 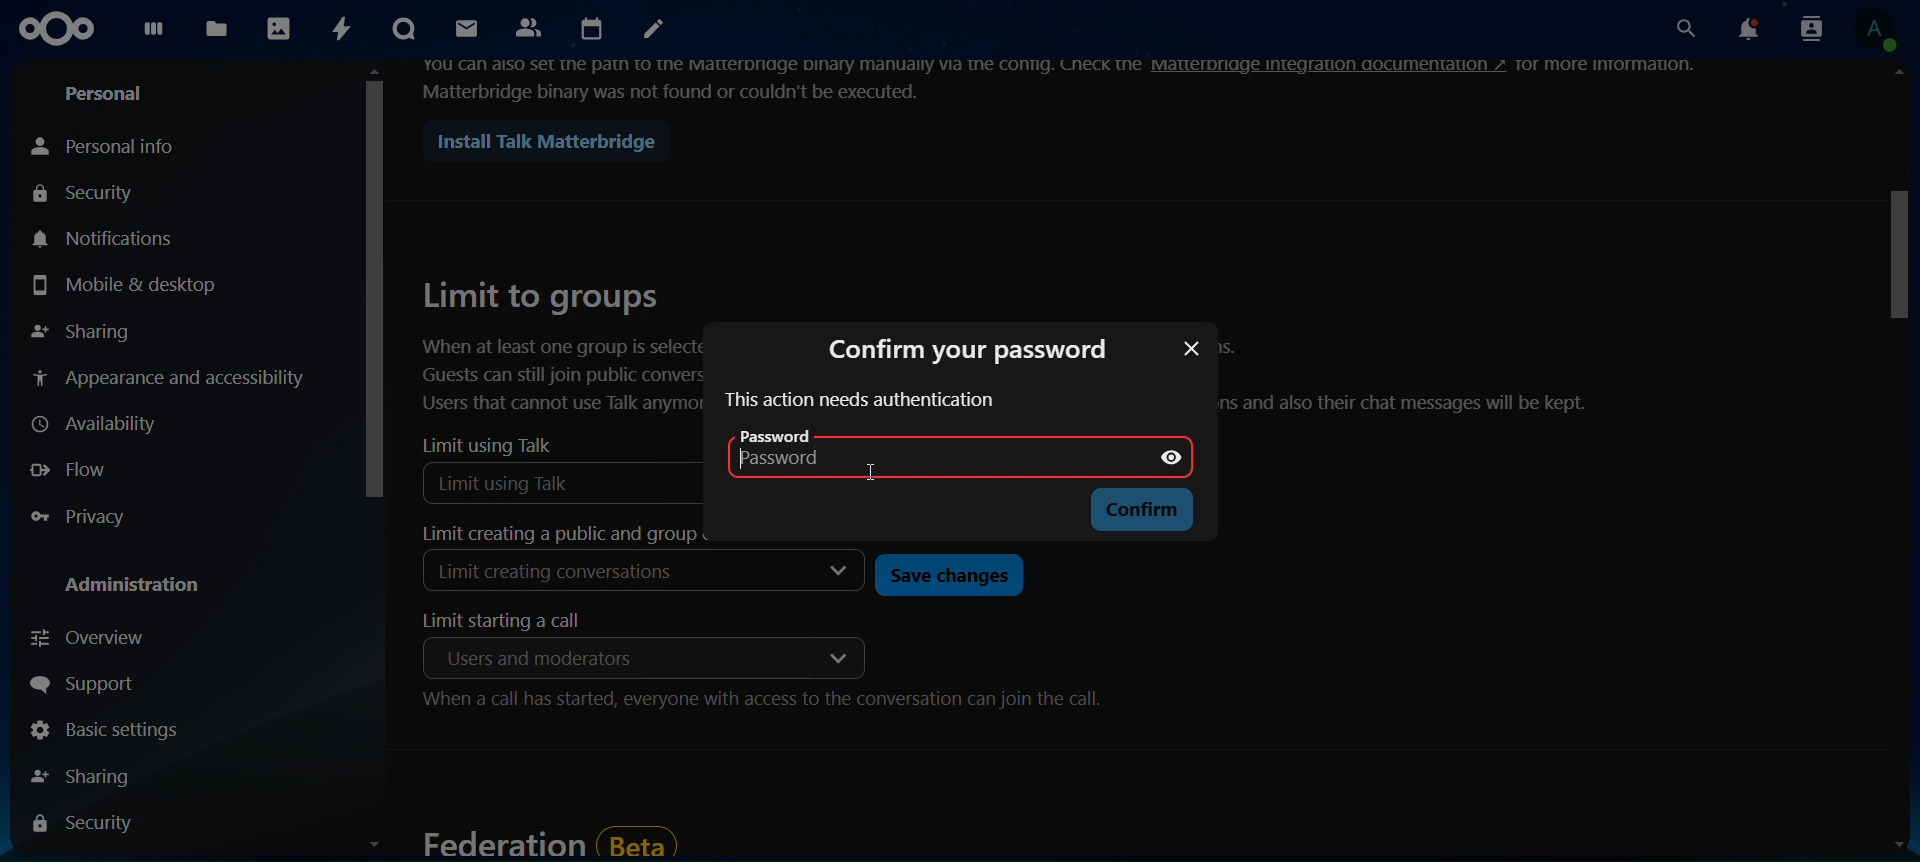 I want to click on administration, so click(x=140, y=587).